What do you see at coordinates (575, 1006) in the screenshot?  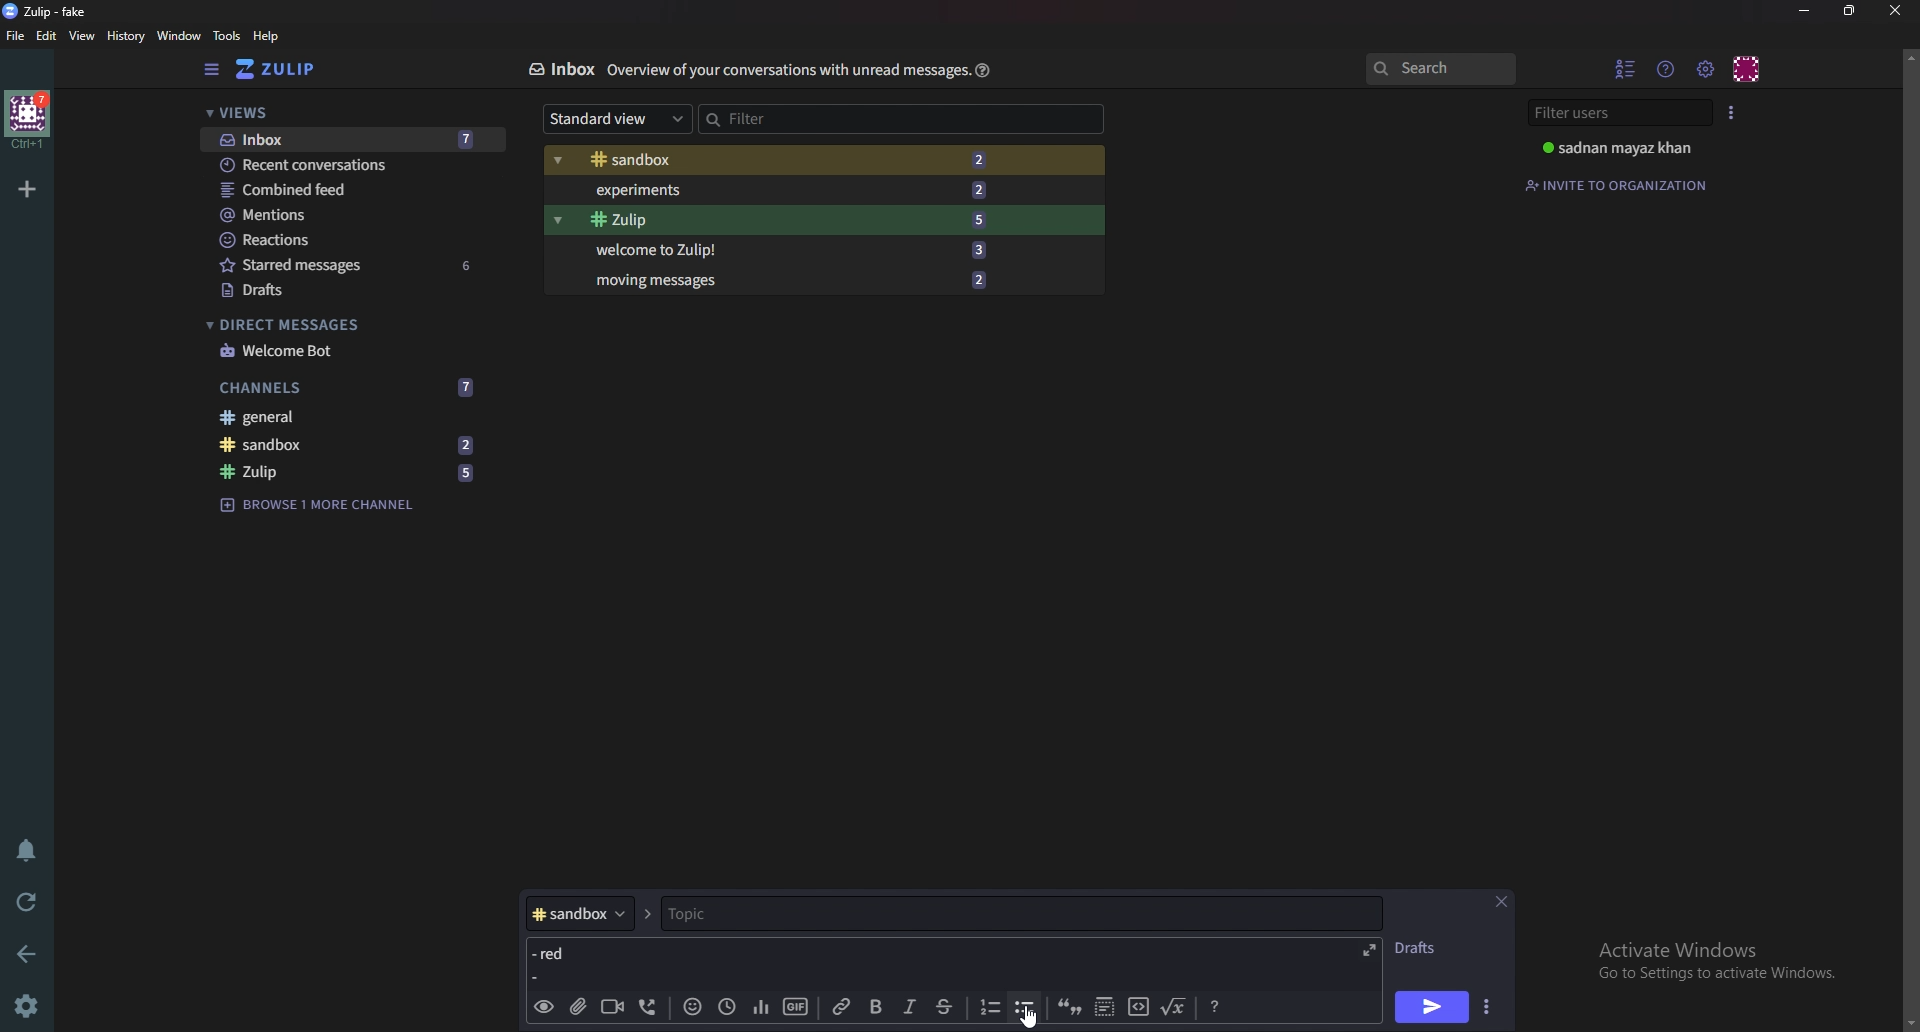 I see `add file` at bounding box center [575, 1006].